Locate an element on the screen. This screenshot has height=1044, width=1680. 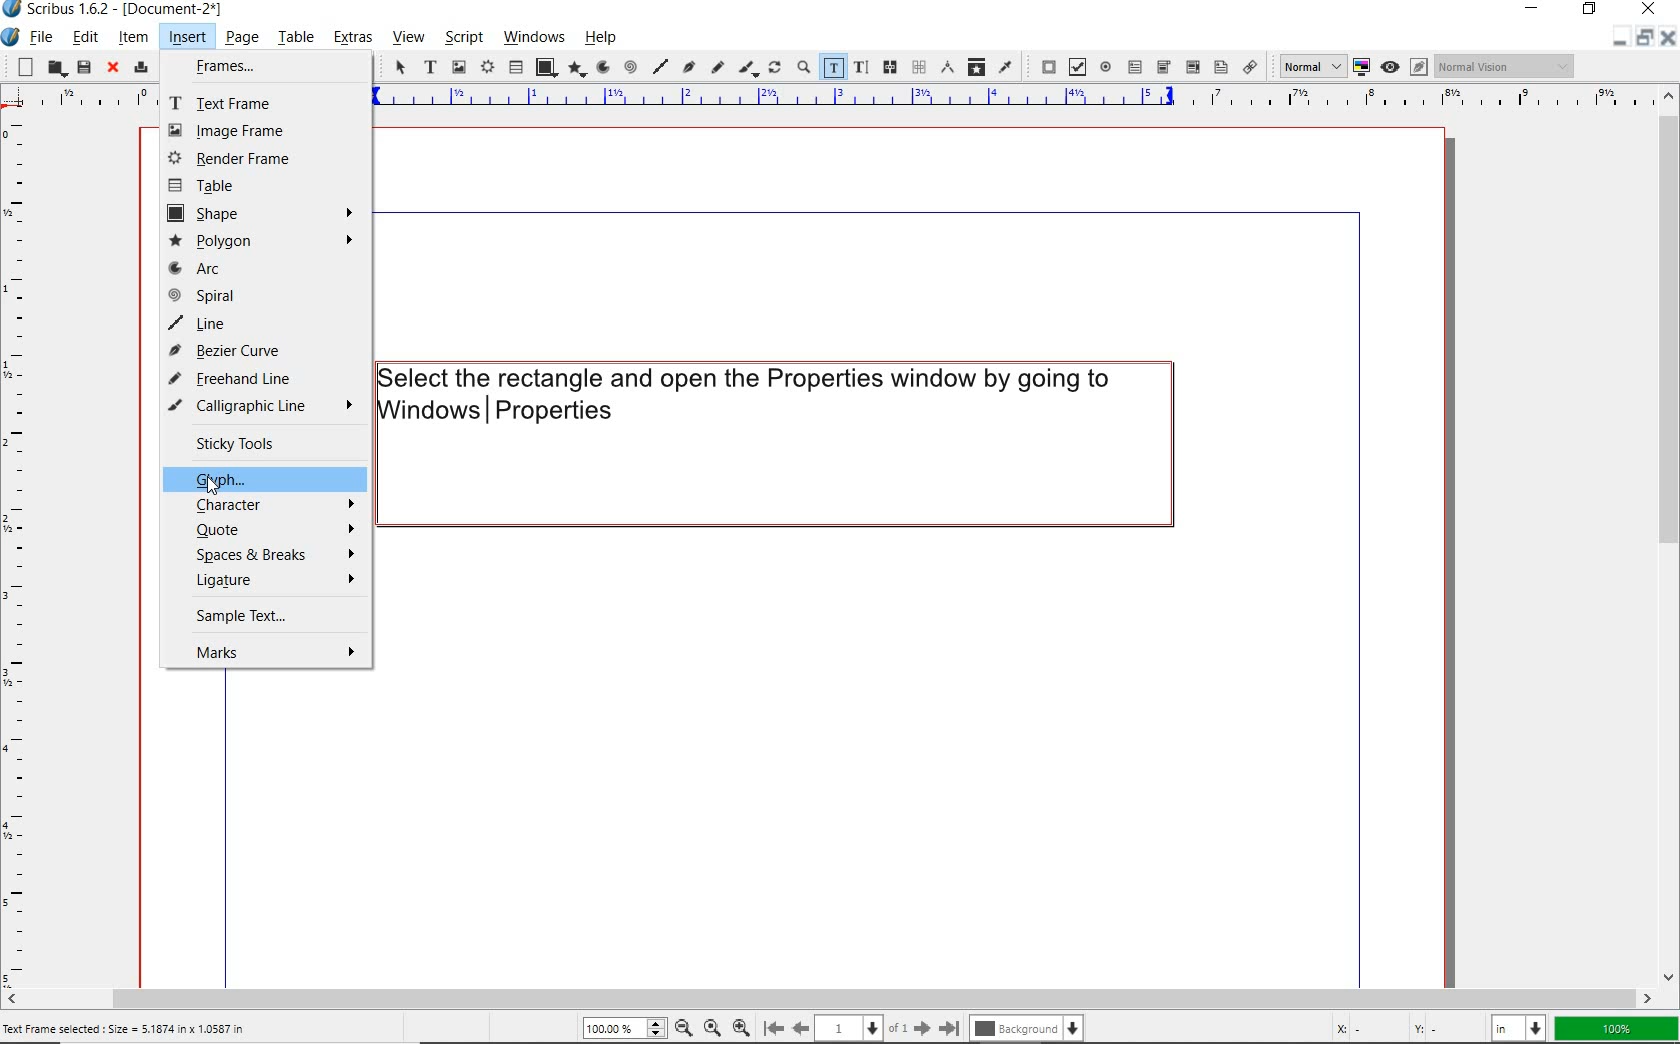
marks is located at coordinates (268, 650).